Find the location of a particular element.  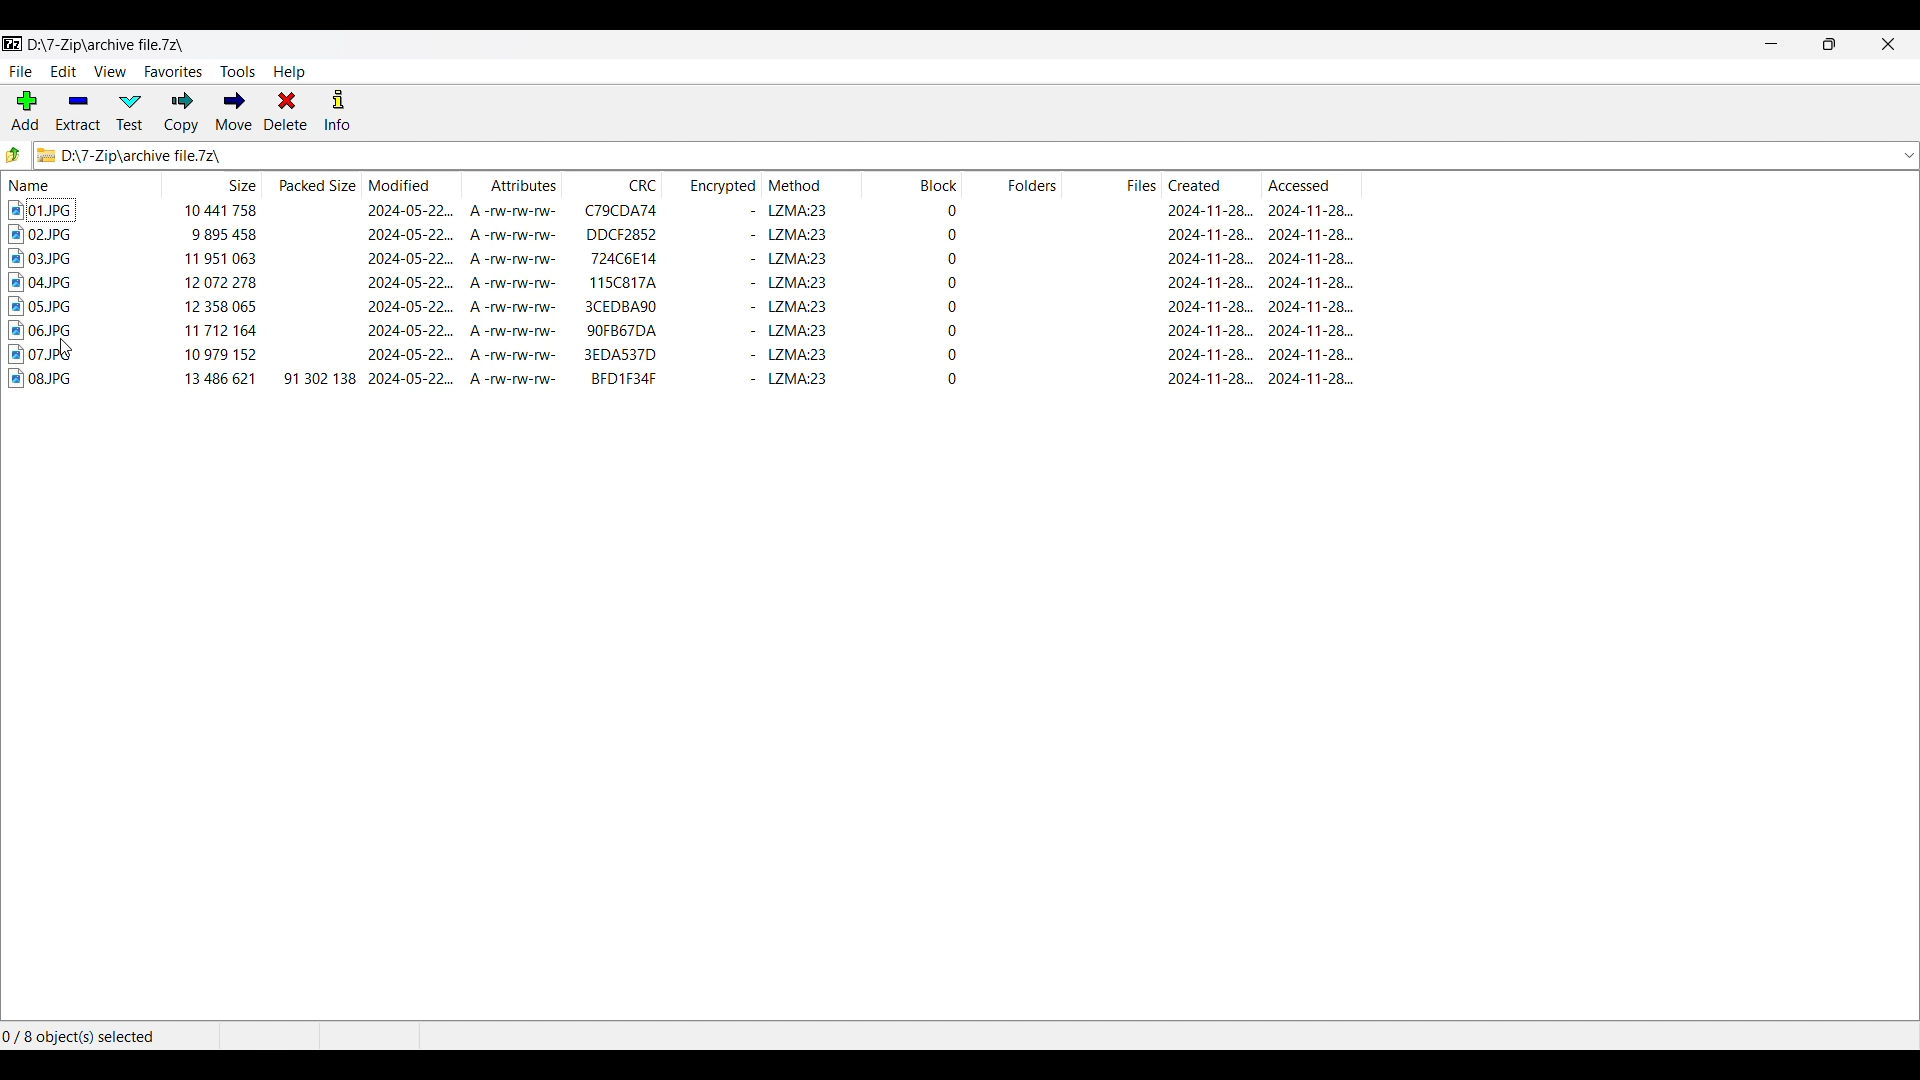

accessed date & time is located at coordinates (1312, 306).